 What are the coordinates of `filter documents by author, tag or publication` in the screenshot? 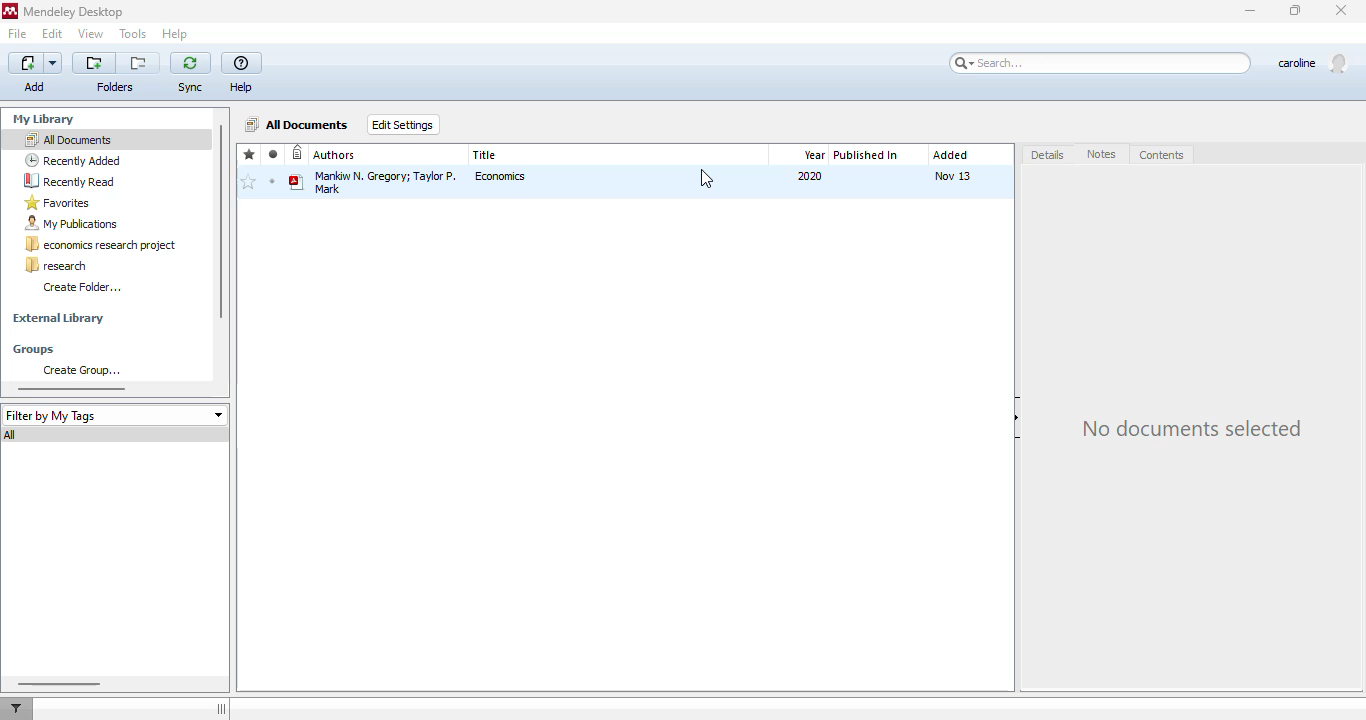 It's located at (15, 709).